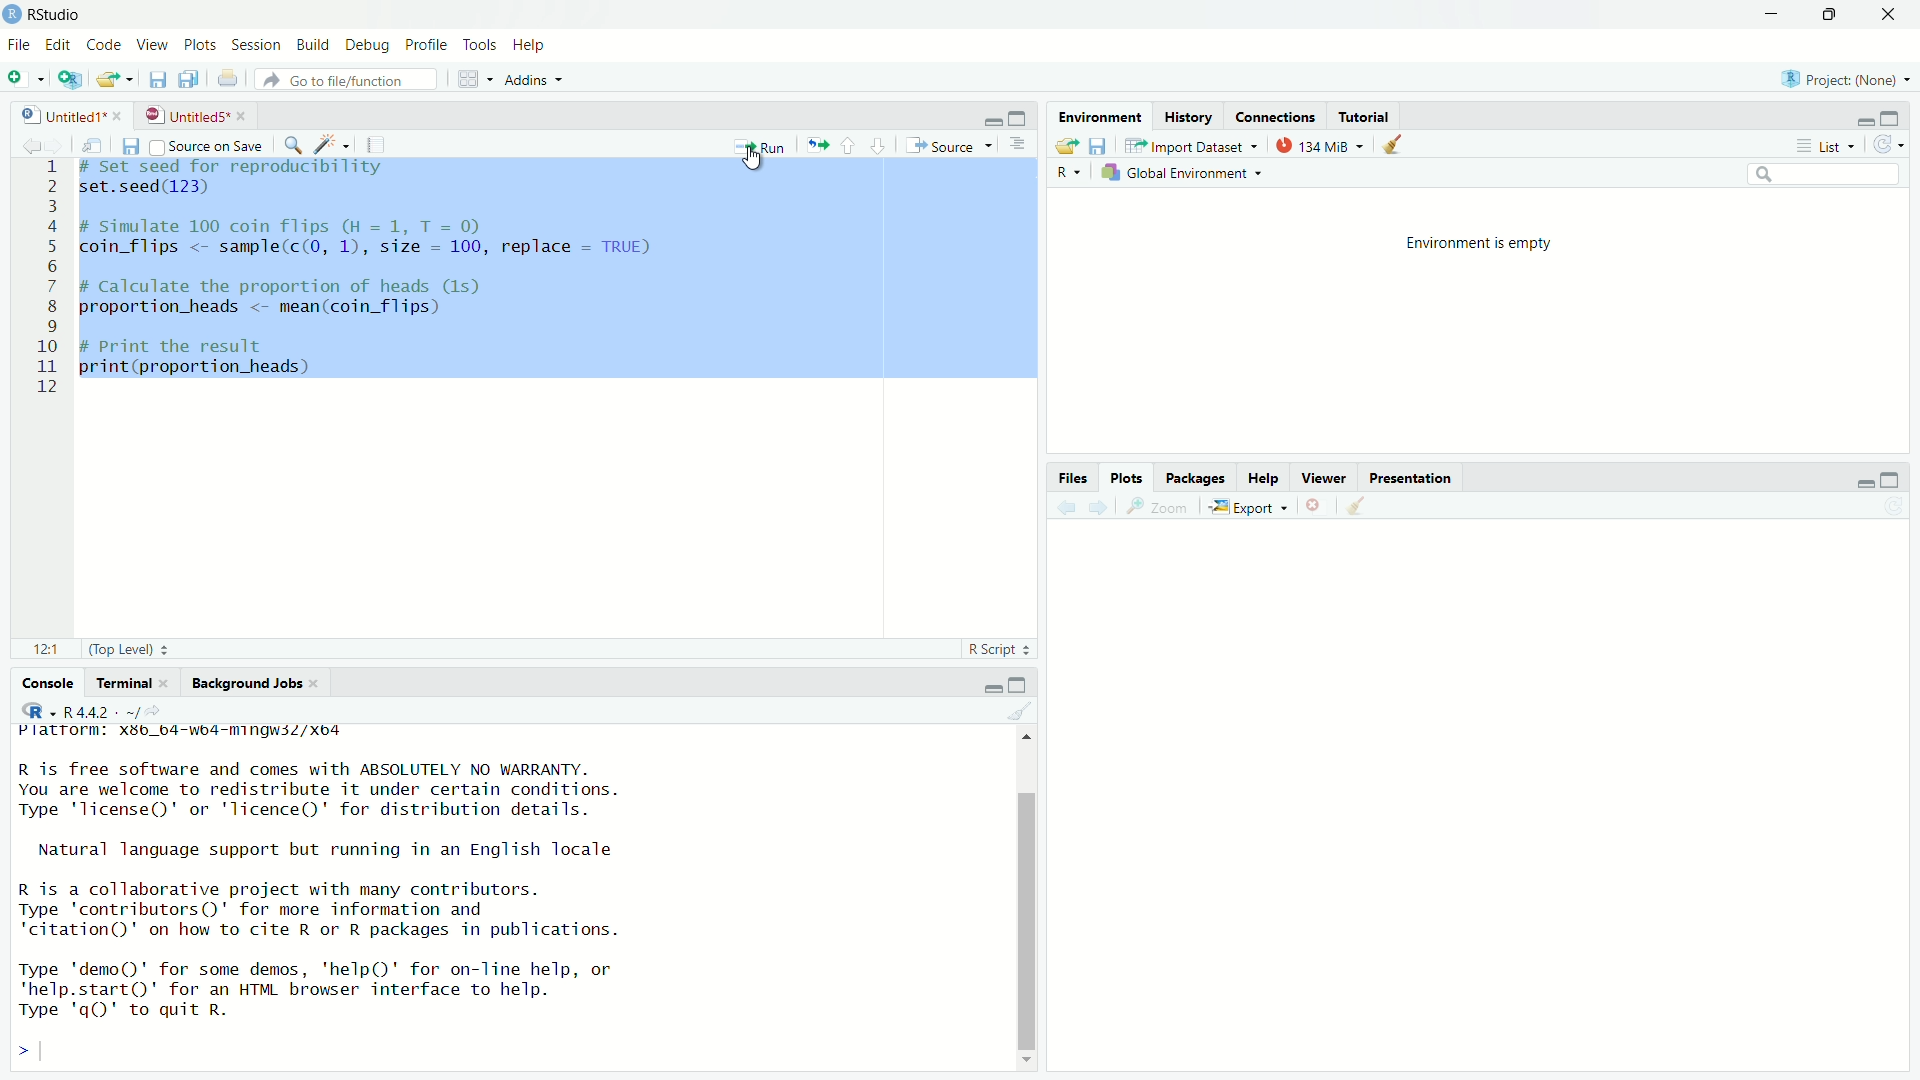 The width and height of the screenshot is (1920, 1080). I want to click on save current document, so click(129, 145).